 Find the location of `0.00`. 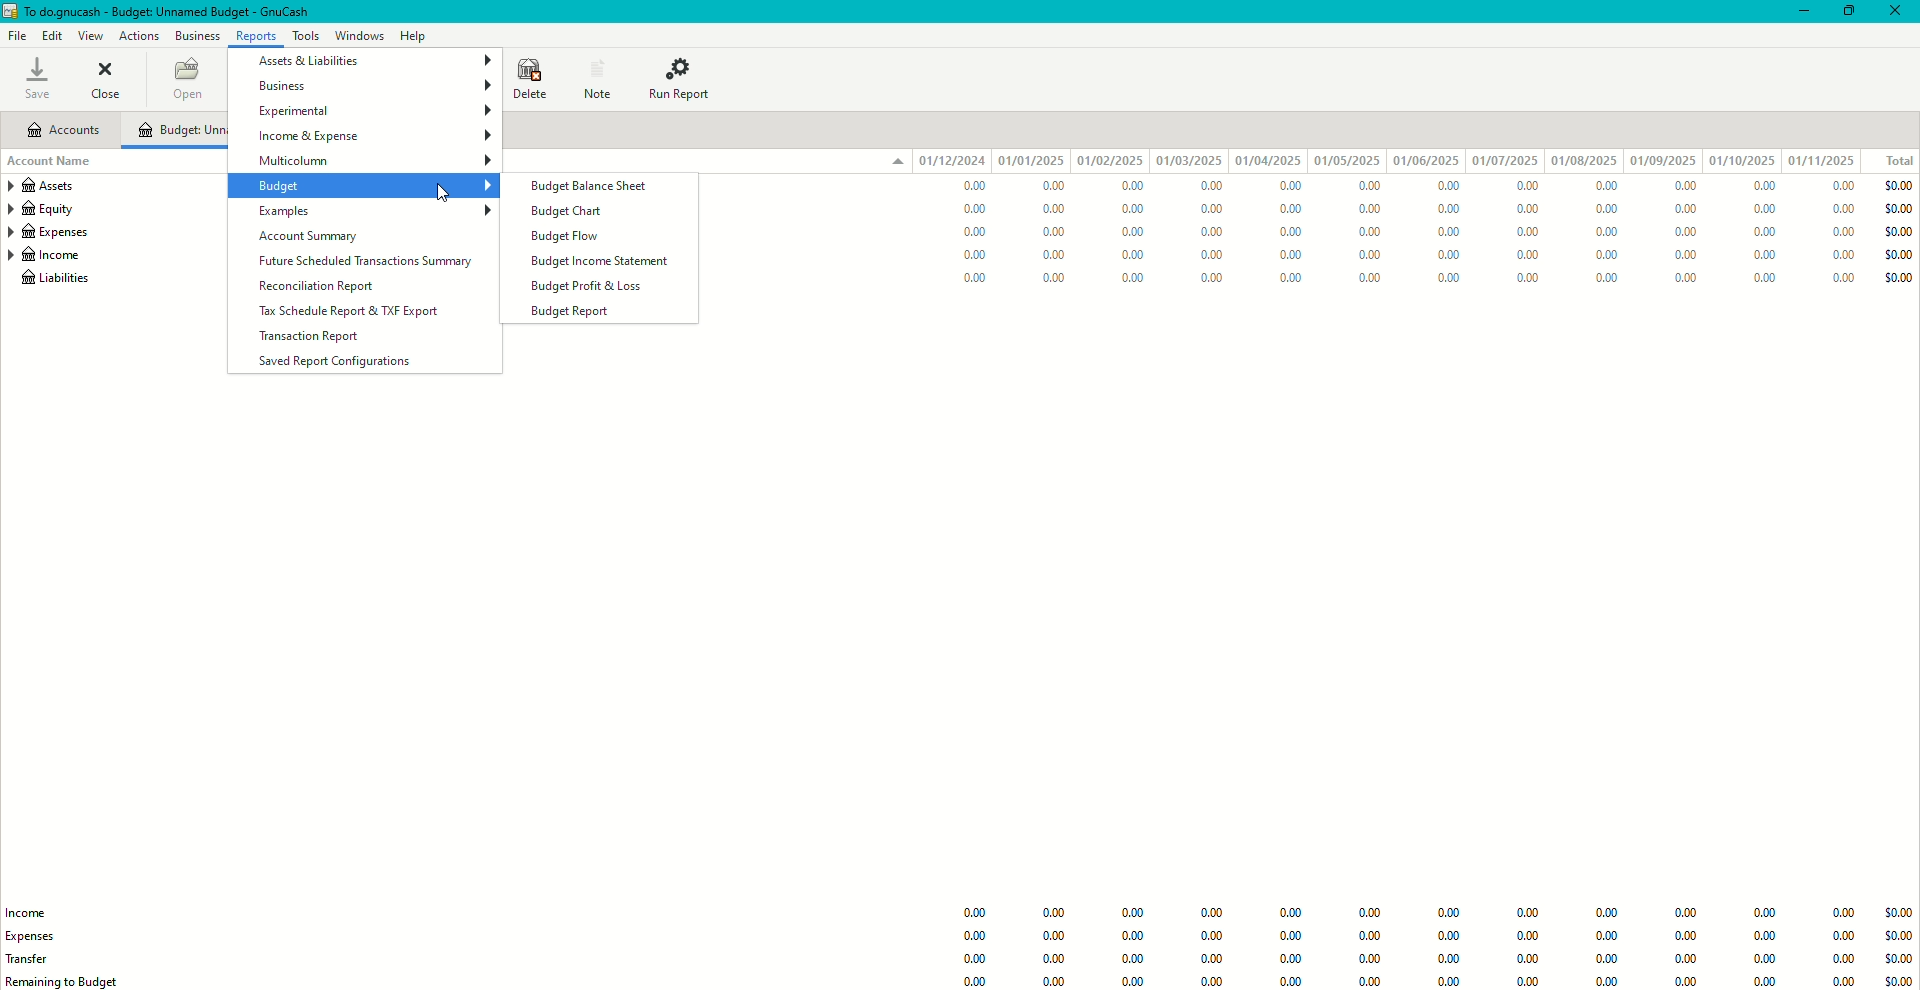

0.00 is located at coordinates (1521, 209).